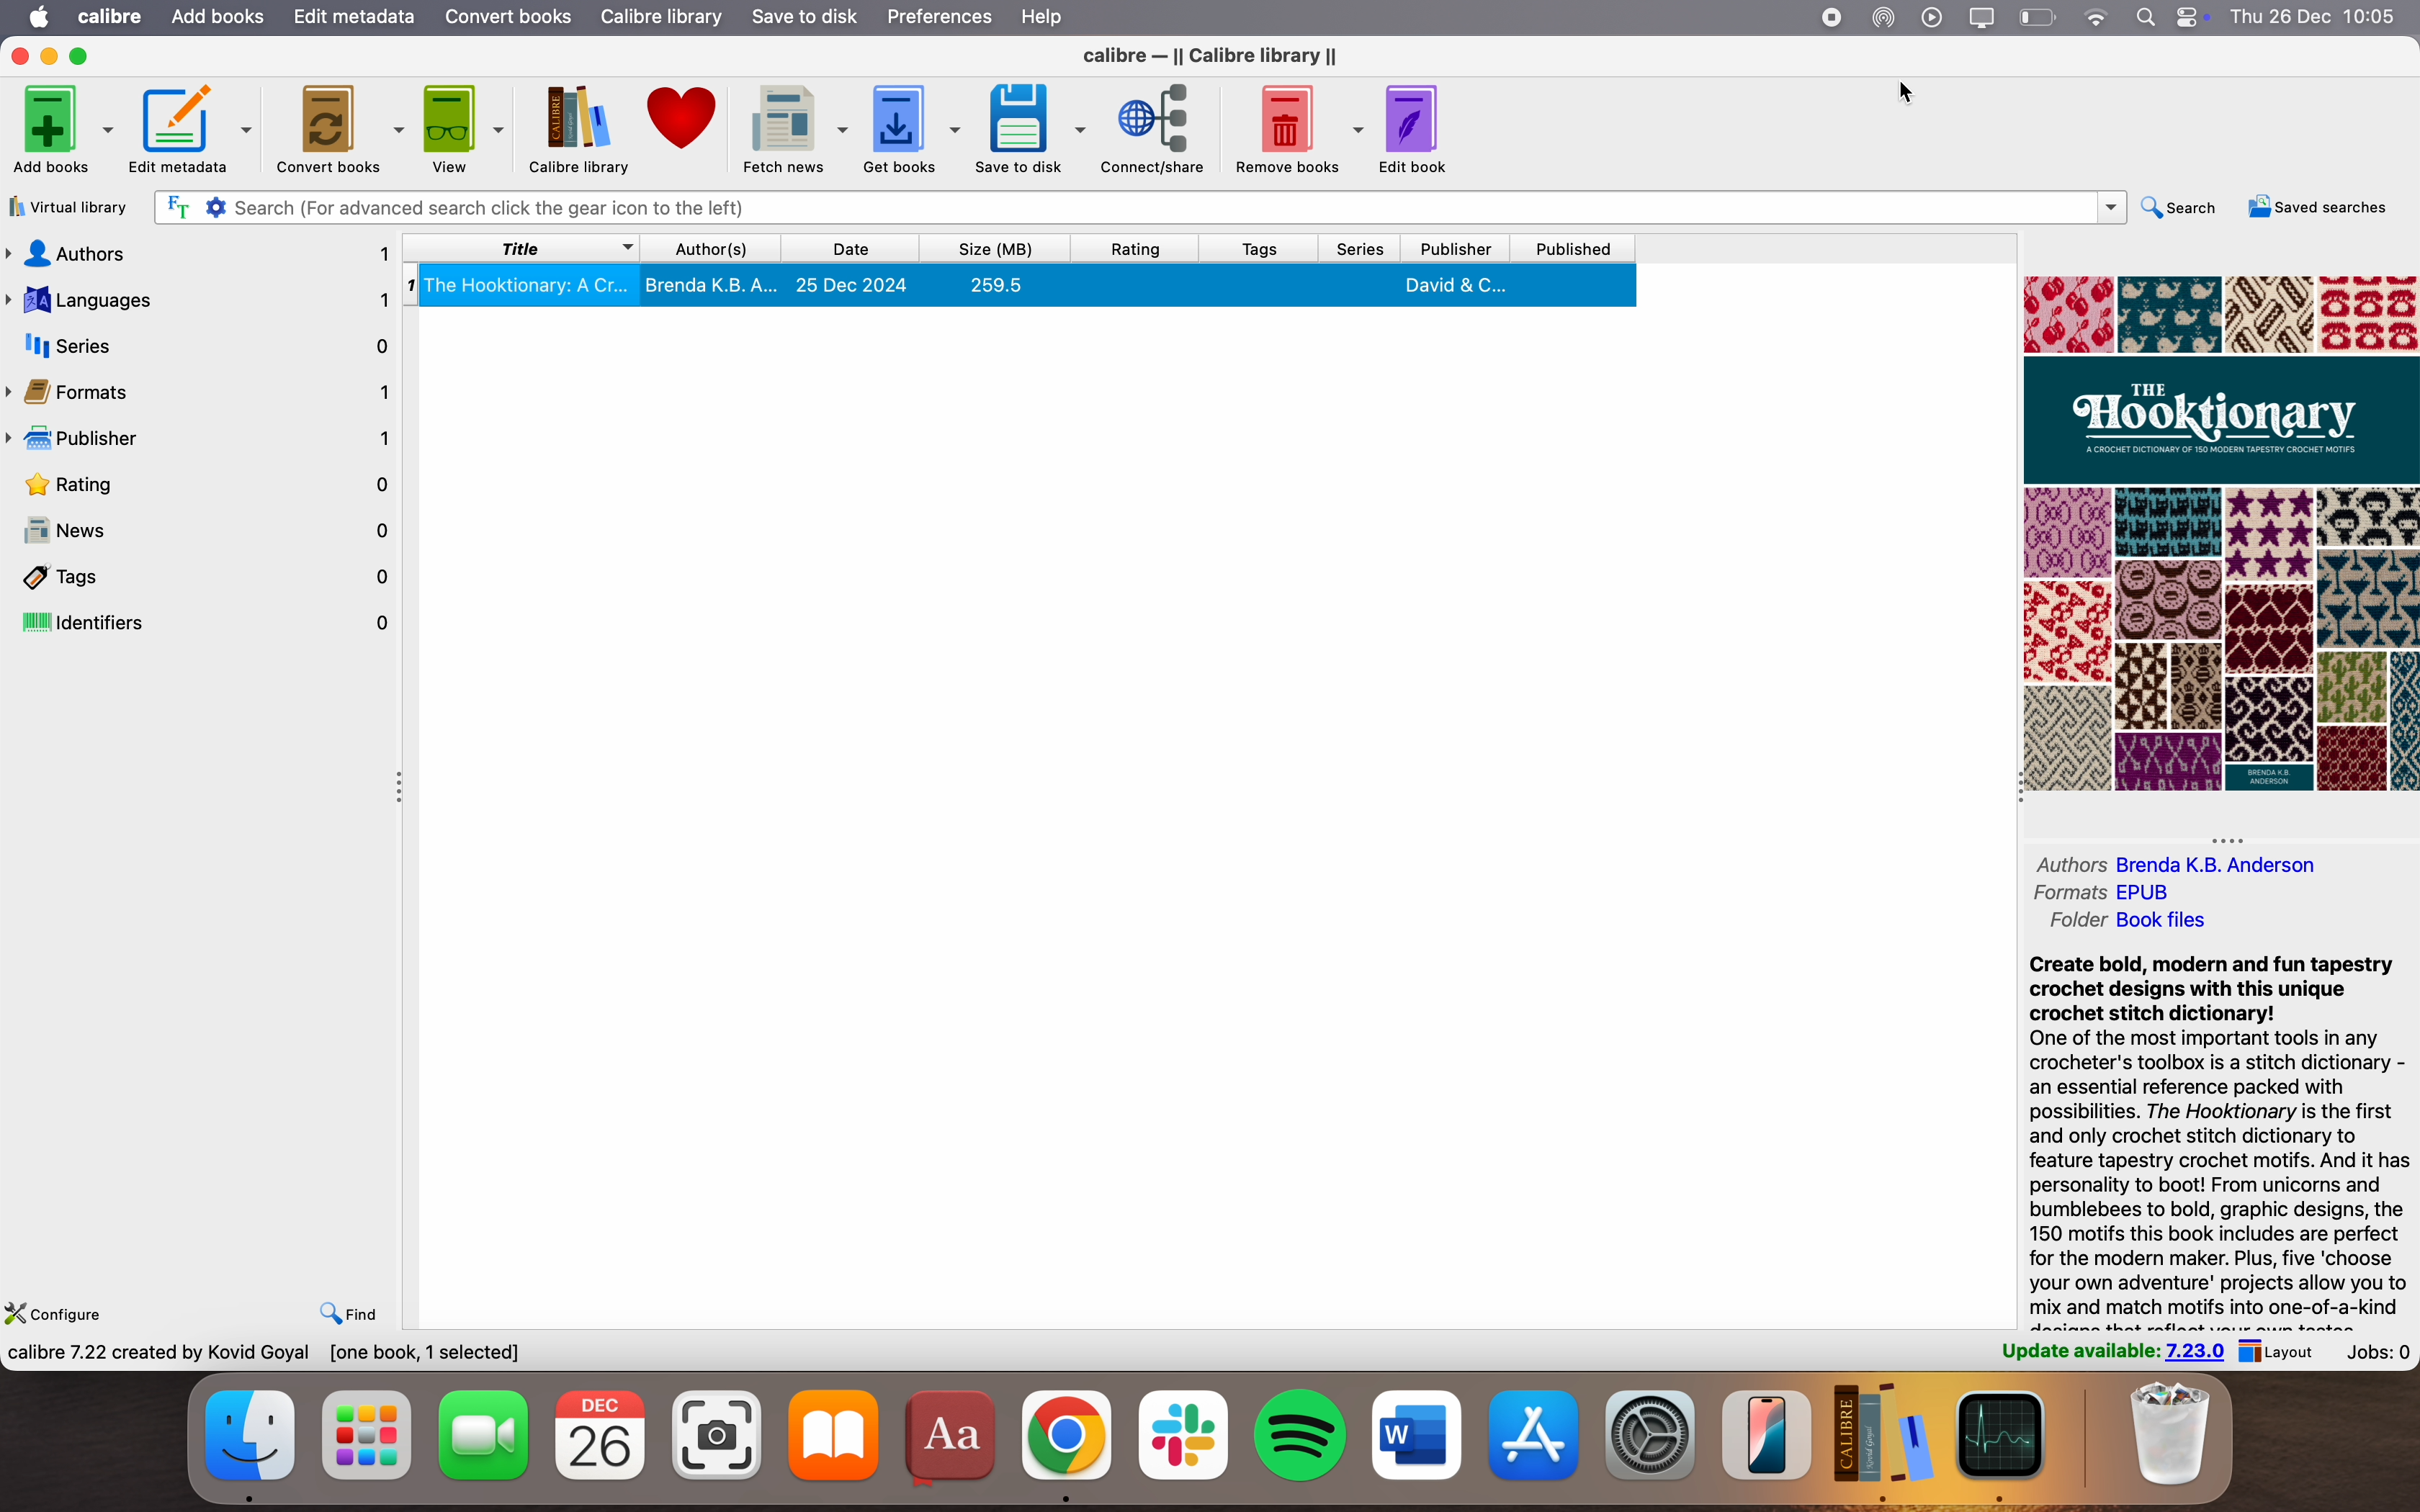 This screenshot has height=1512, width=2420. What do you see at coordinates (681, 117) in the screenshot?
I see `donate` at bounding box center [681, 117].